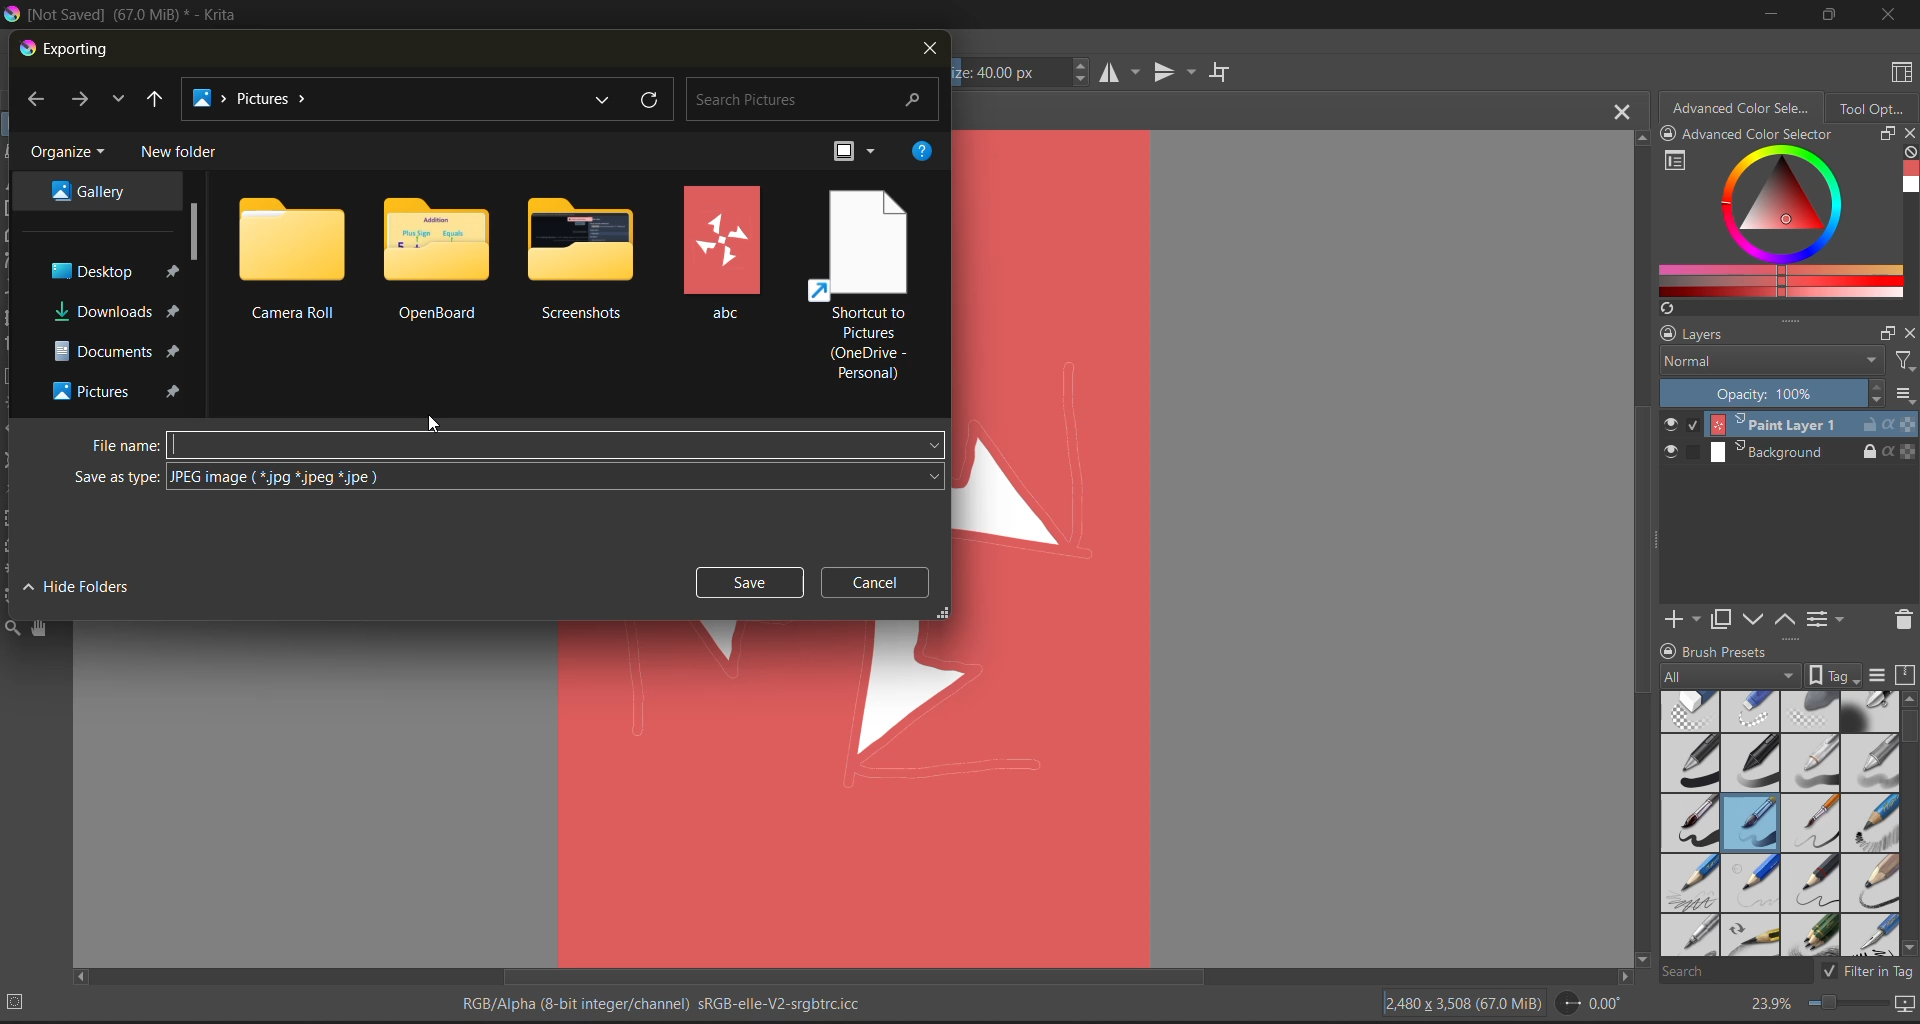  What do you see at coordinates (814, 100) in the screenshot?
I see `search` at bounding box center [814, 100].